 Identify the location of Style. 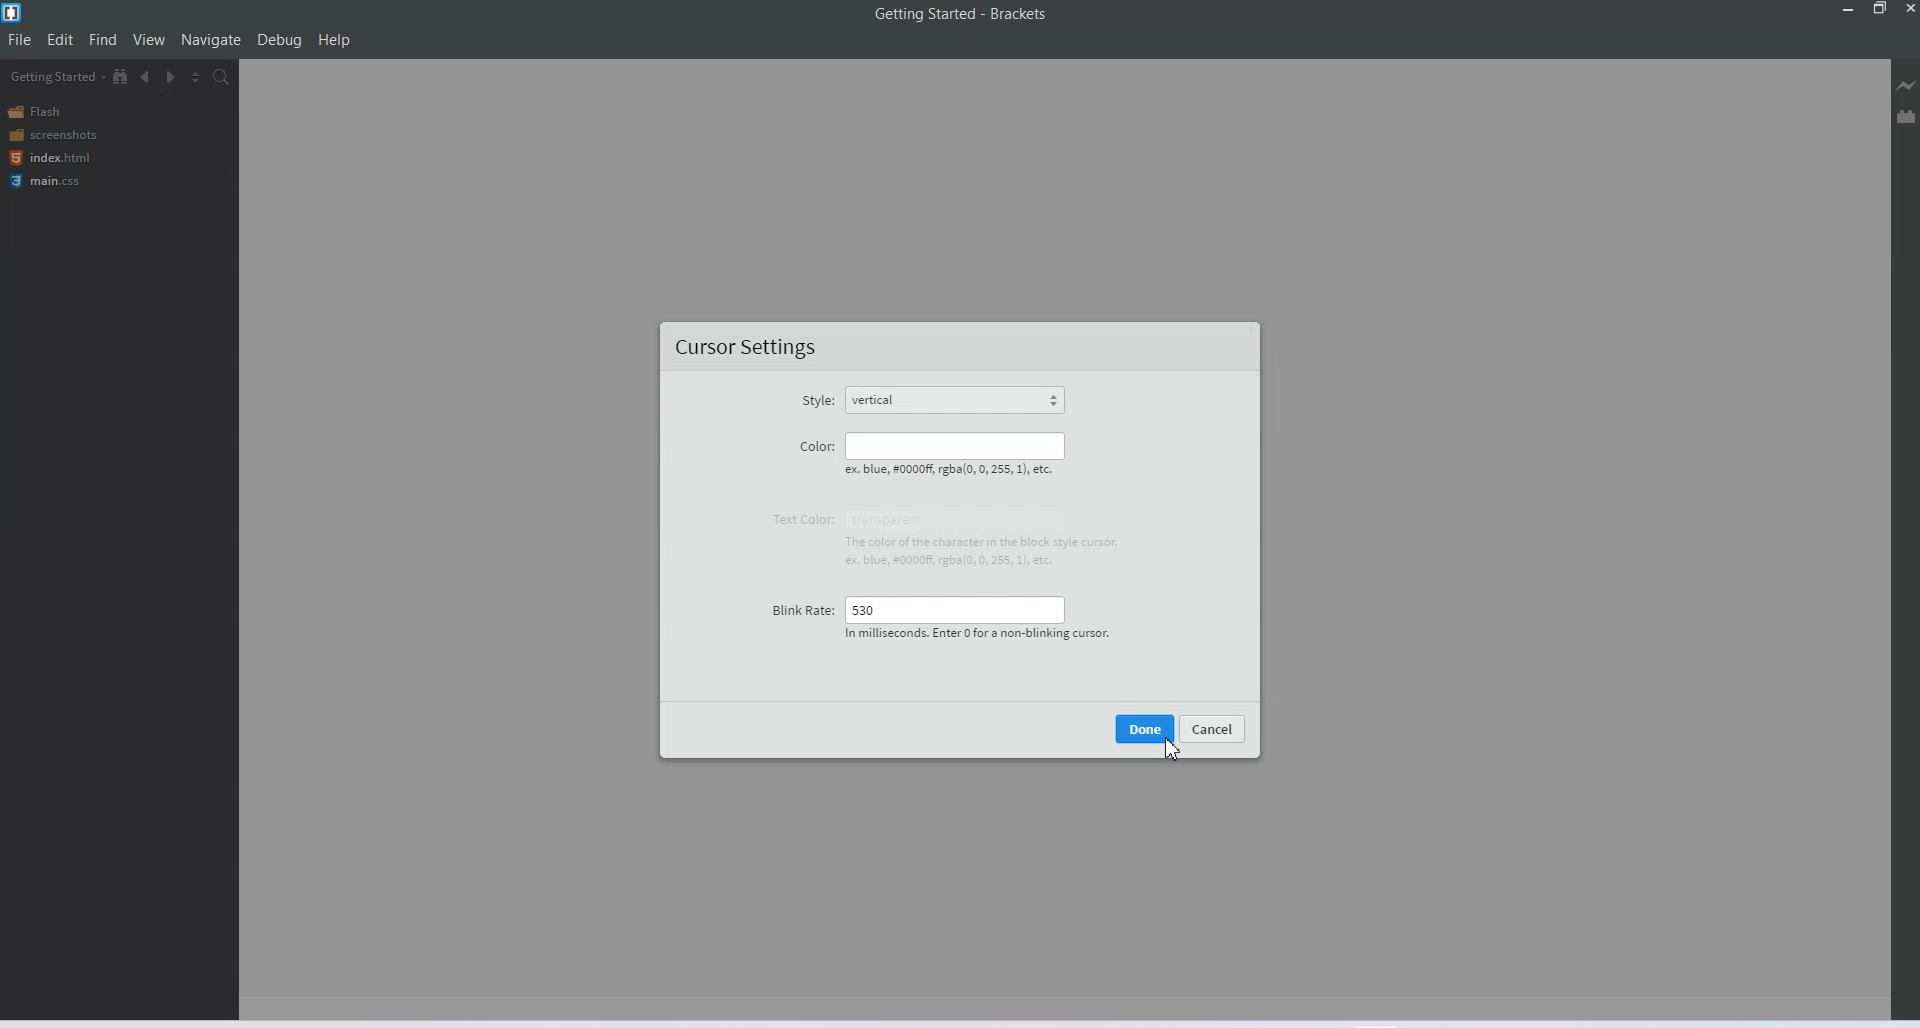
(818, 398).